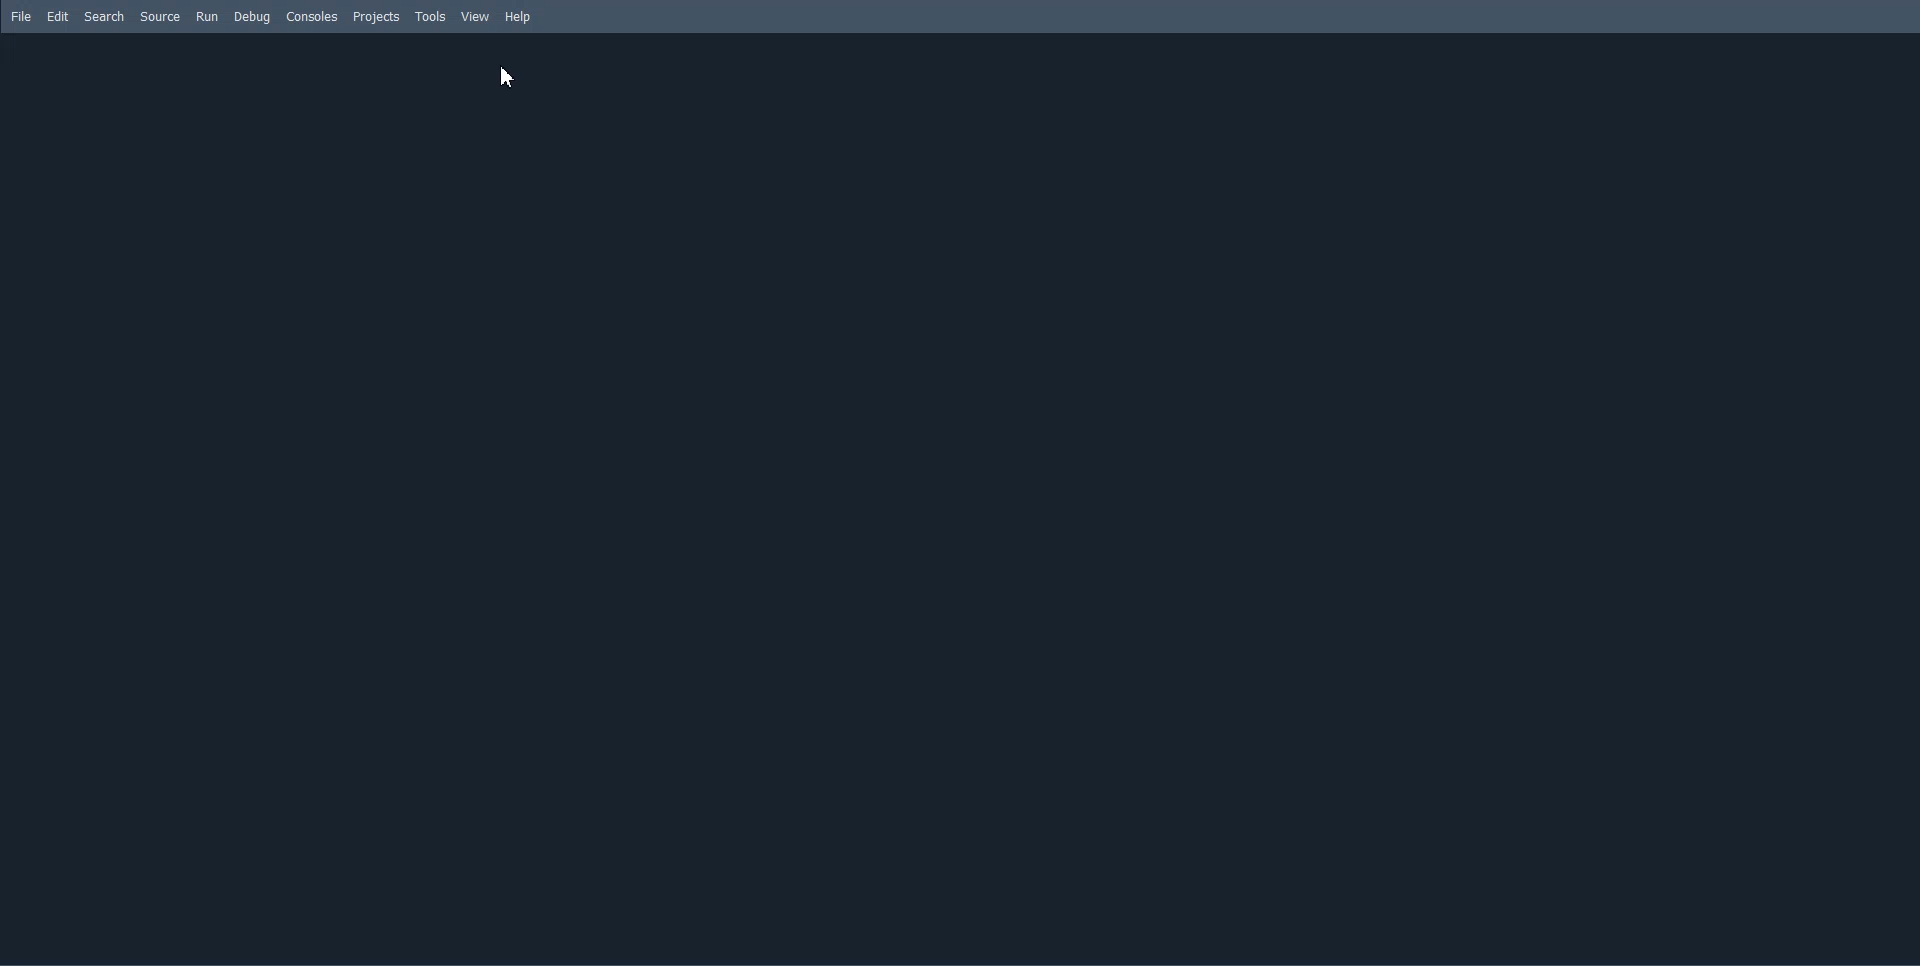 The image size is (1920, 966). Describe the element at coordinates (377, 16) in the screenshot. I see `Projects` at that location.